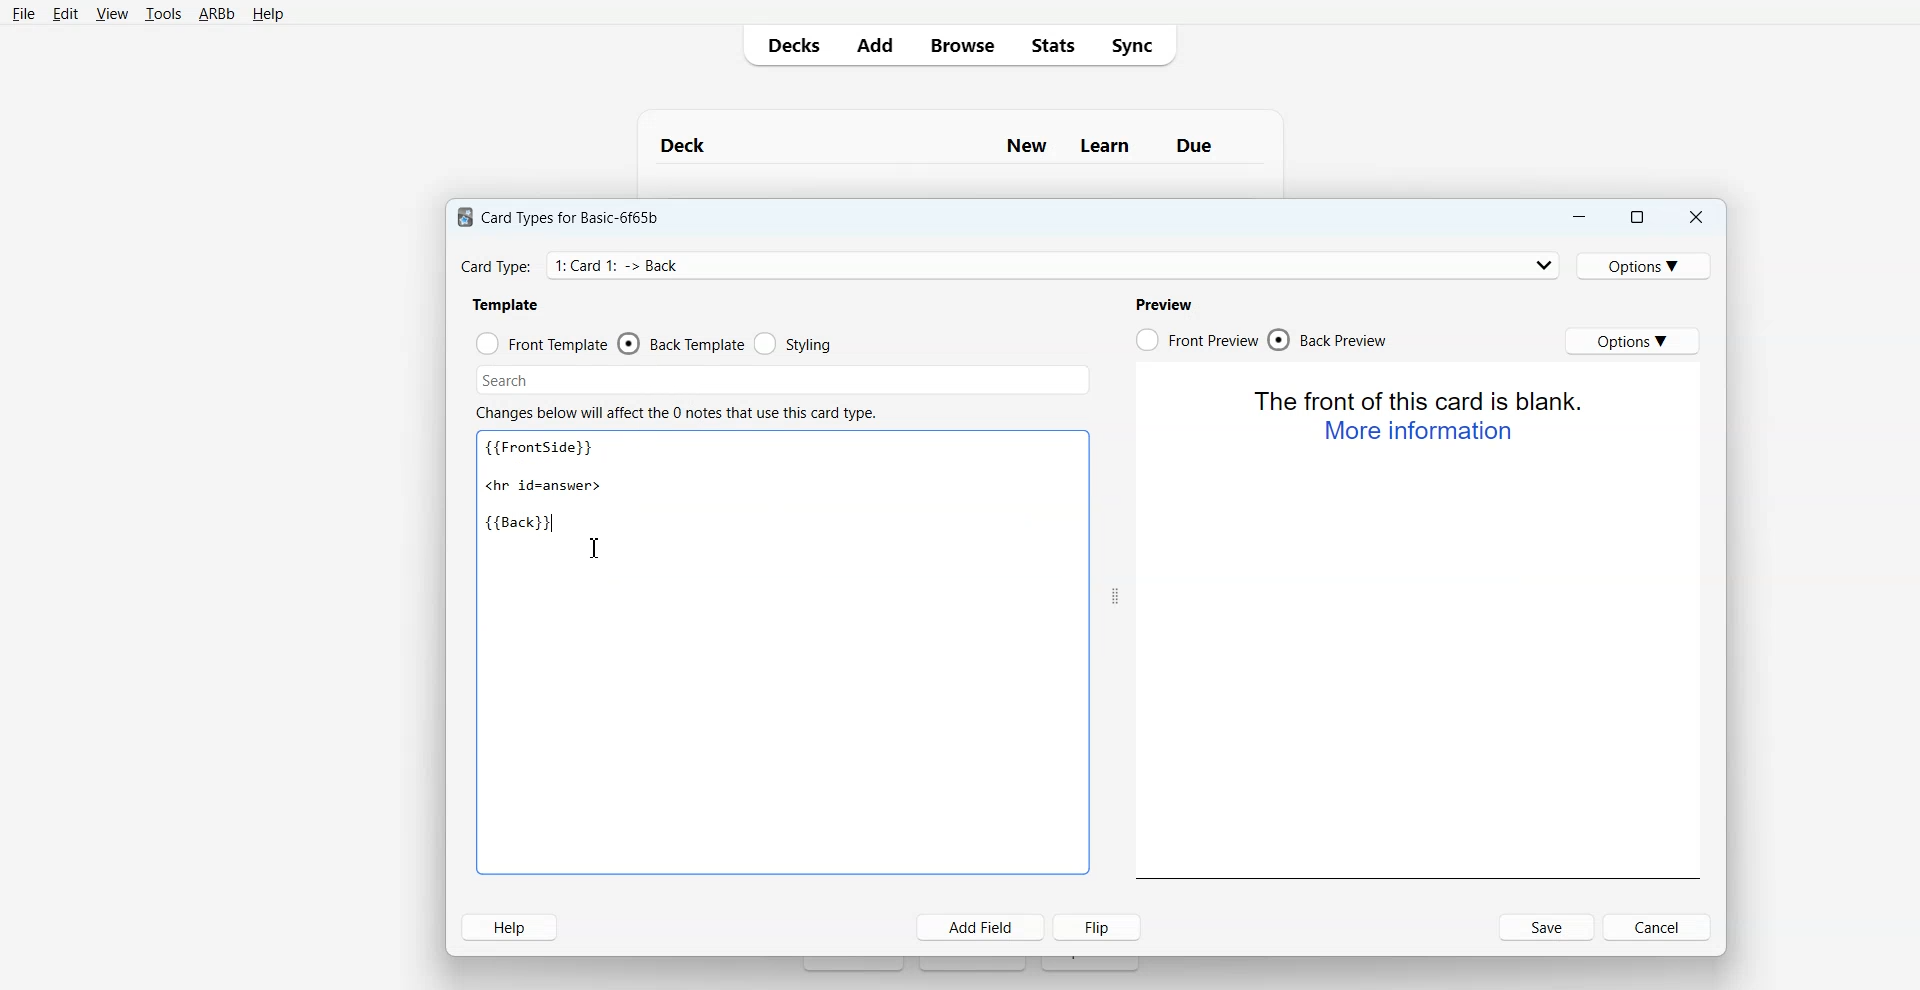 This screenshot has height=990, width=1920. Describe the element at coordinates (266, 15) in the screenshot. I see `Help` at that location.